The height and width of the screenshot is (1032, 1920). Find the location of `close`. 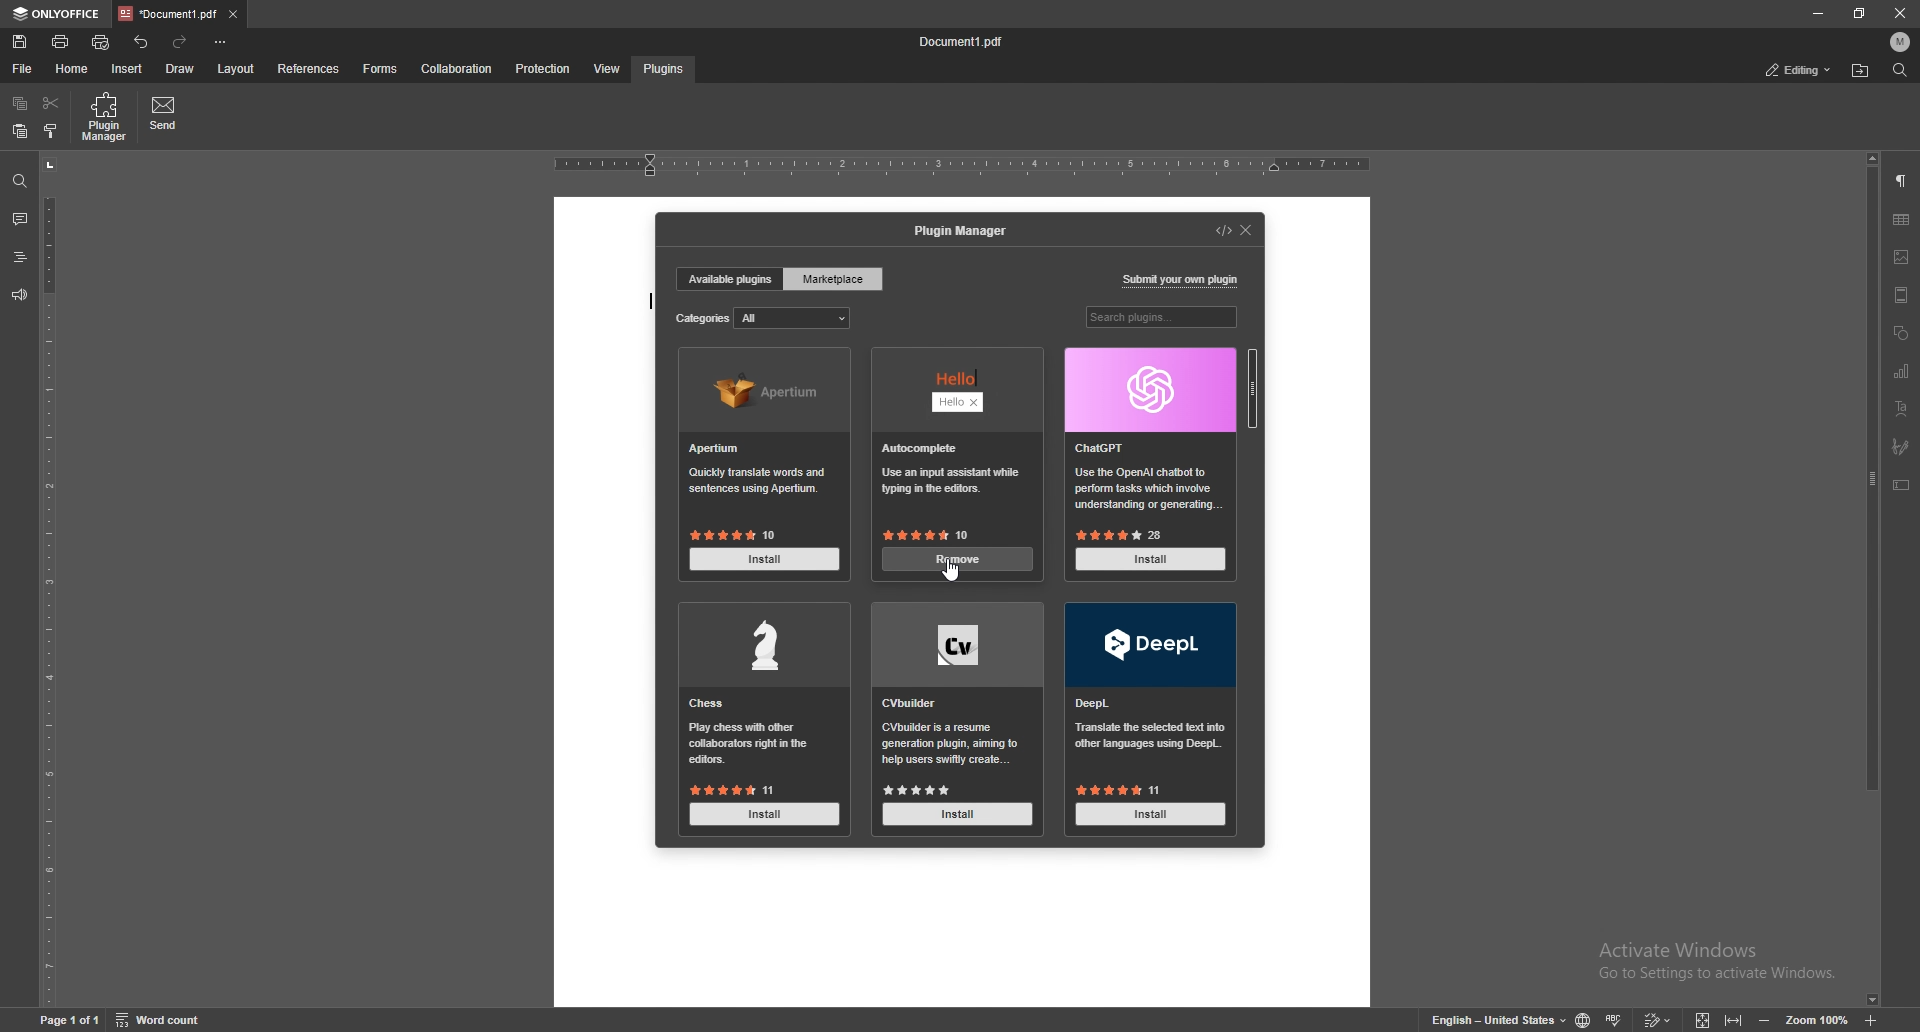

close is located at coordinates (1900, 14).